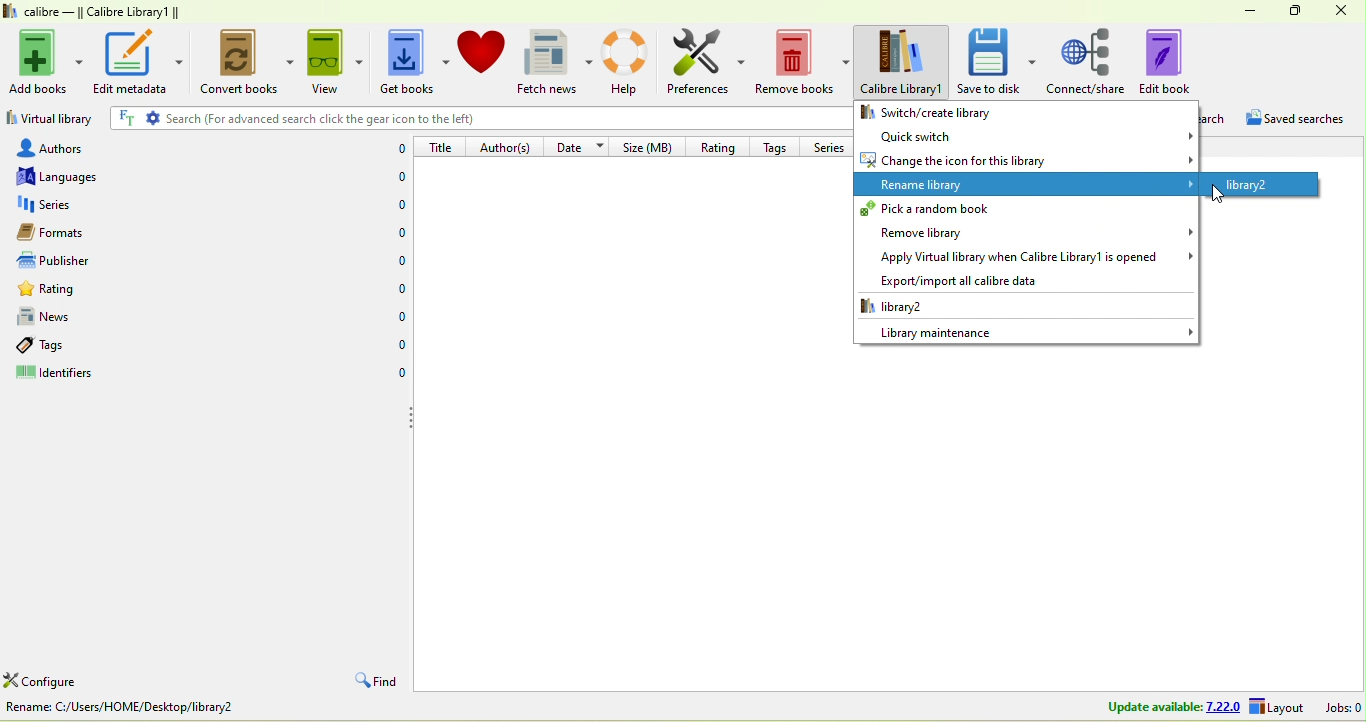  I want to click on close, so click(1342, 12).